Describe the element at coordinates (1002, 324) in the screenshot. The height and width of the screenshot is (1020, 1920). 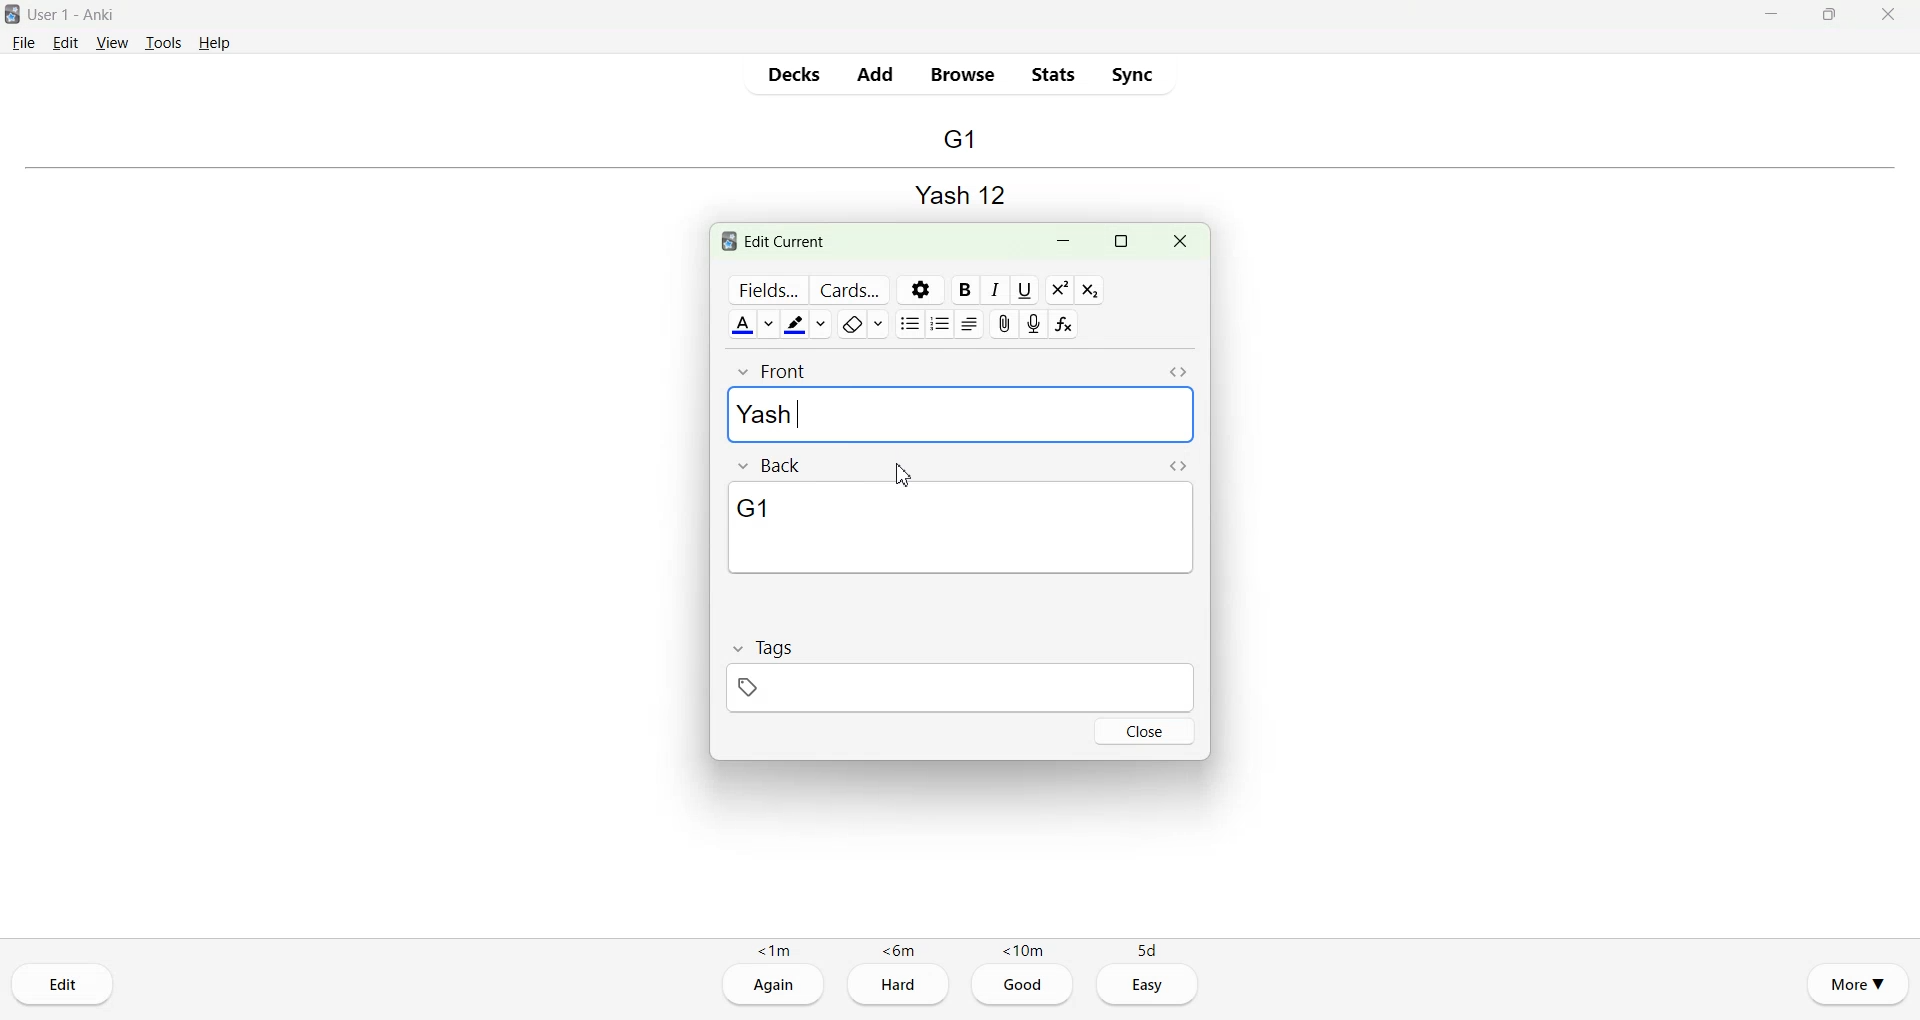
I see `Attach picture/audio/video` at that location.